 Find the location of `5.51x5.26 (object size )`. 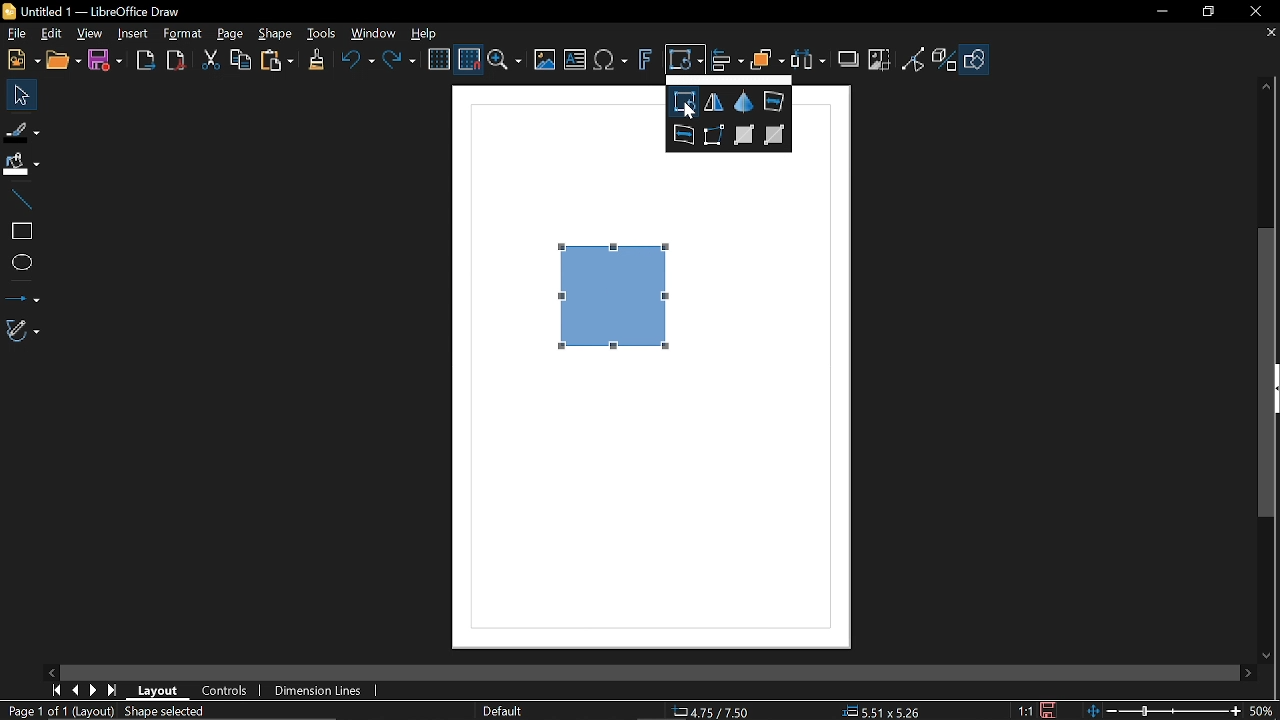

5.51x5.26 (object size ) is located at coordinates (885, 711).